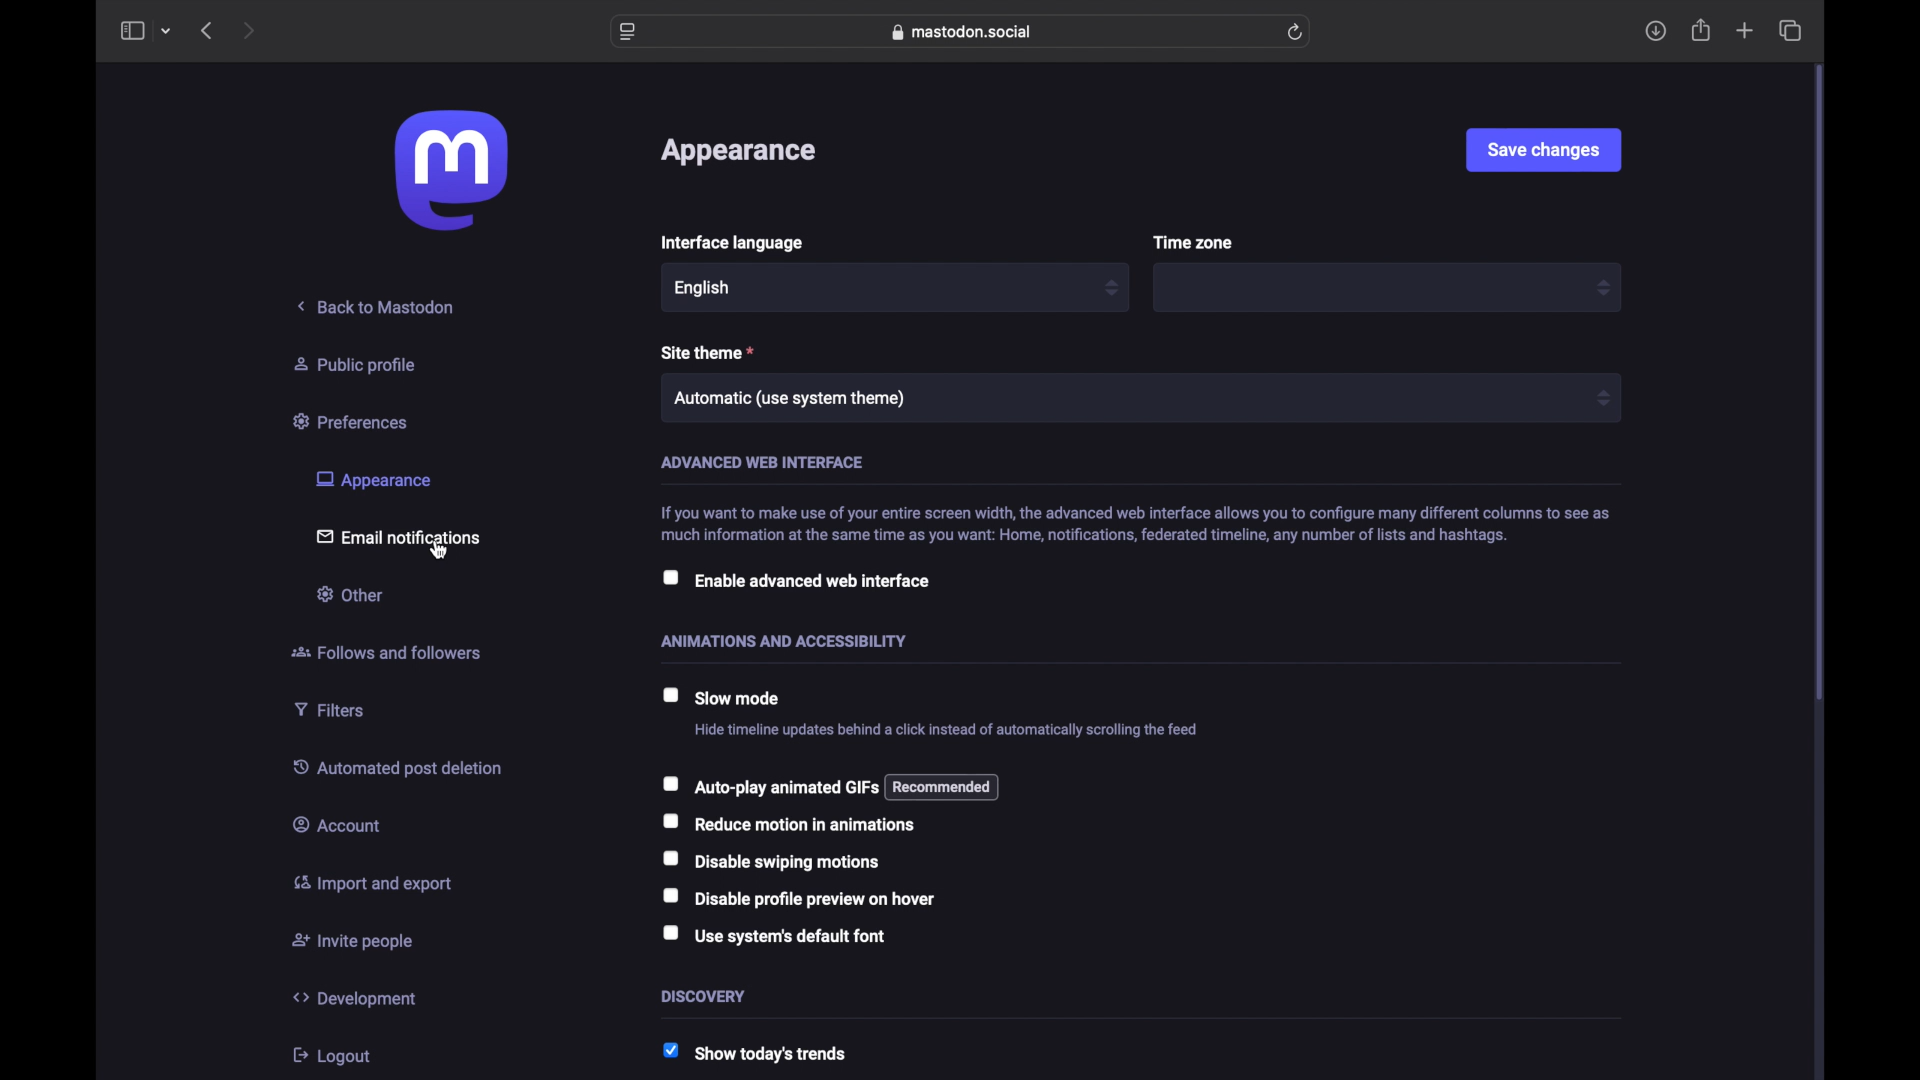 This screenshot has height=1080, width=1920. Describe the element at coordinates (166, 31) in the screenshot. I see `tab group picker` at that location.